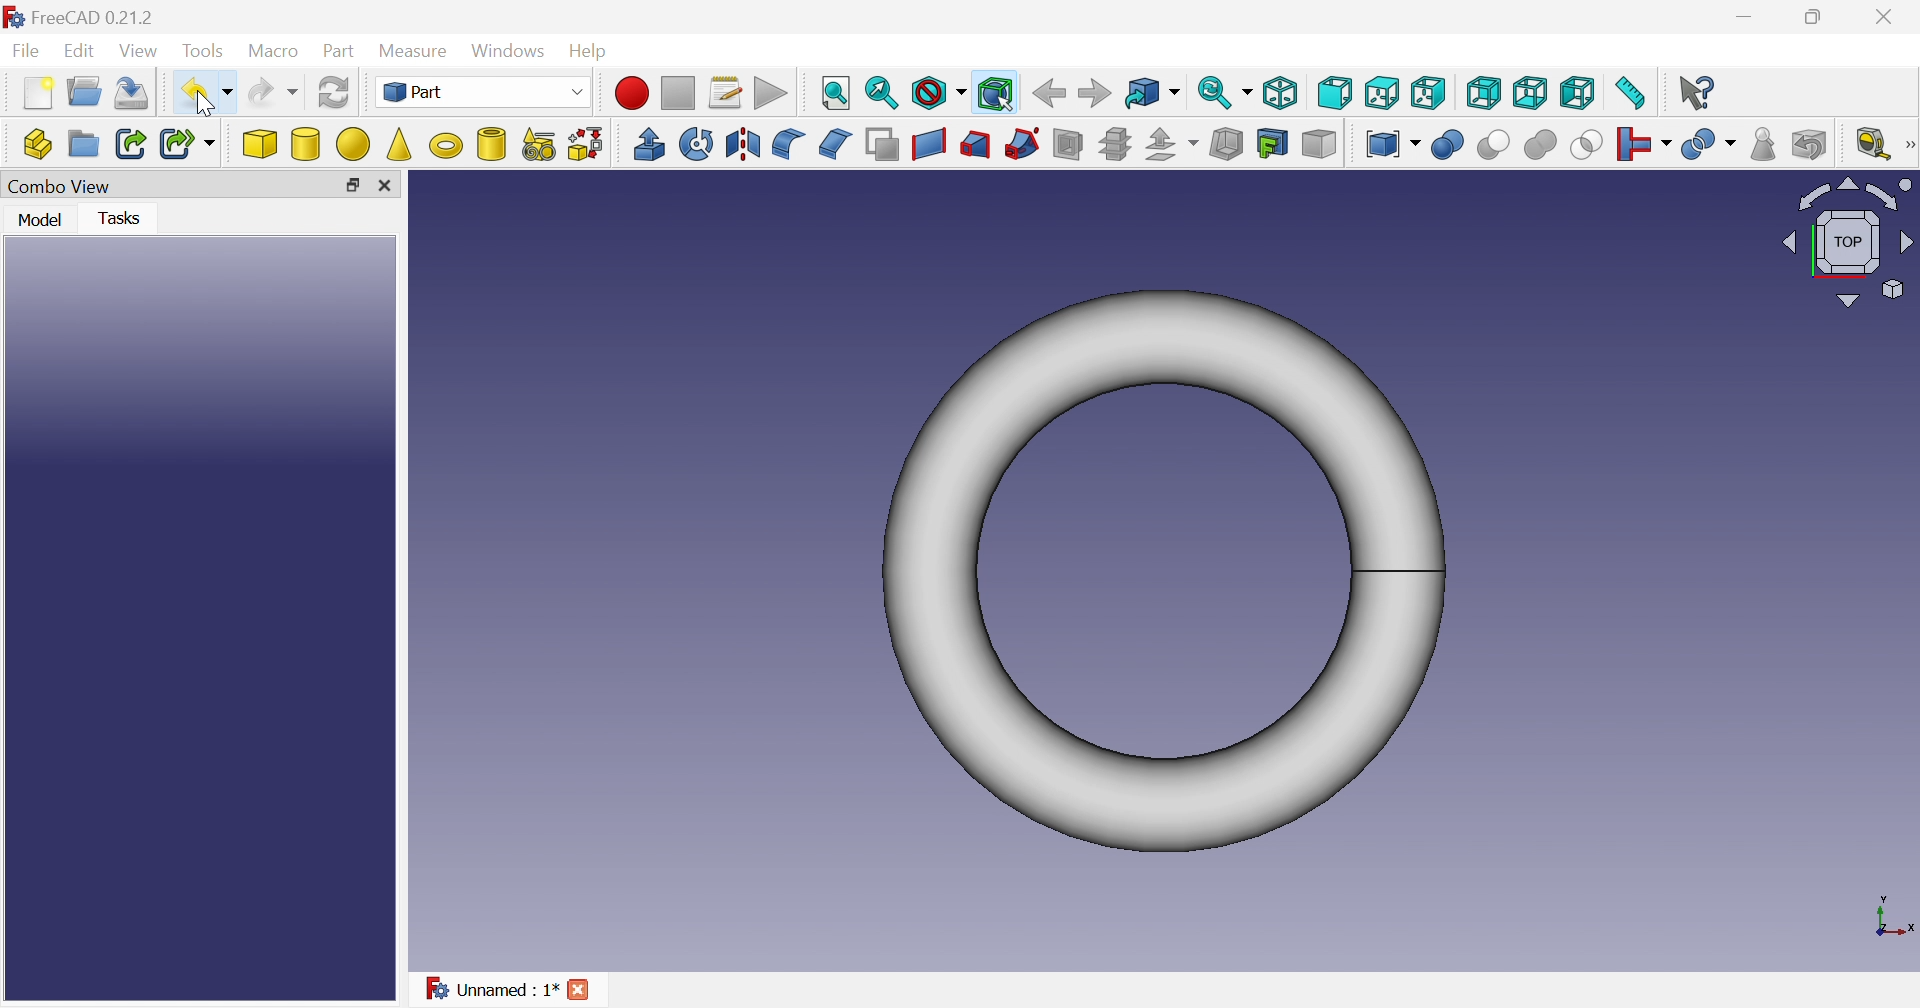 The width and height of the screenshot is (1920, 1008). What do you see at coordinates (647, 143) in the screenshot?
I see `Extrude...` at bounding box center [647, 143].